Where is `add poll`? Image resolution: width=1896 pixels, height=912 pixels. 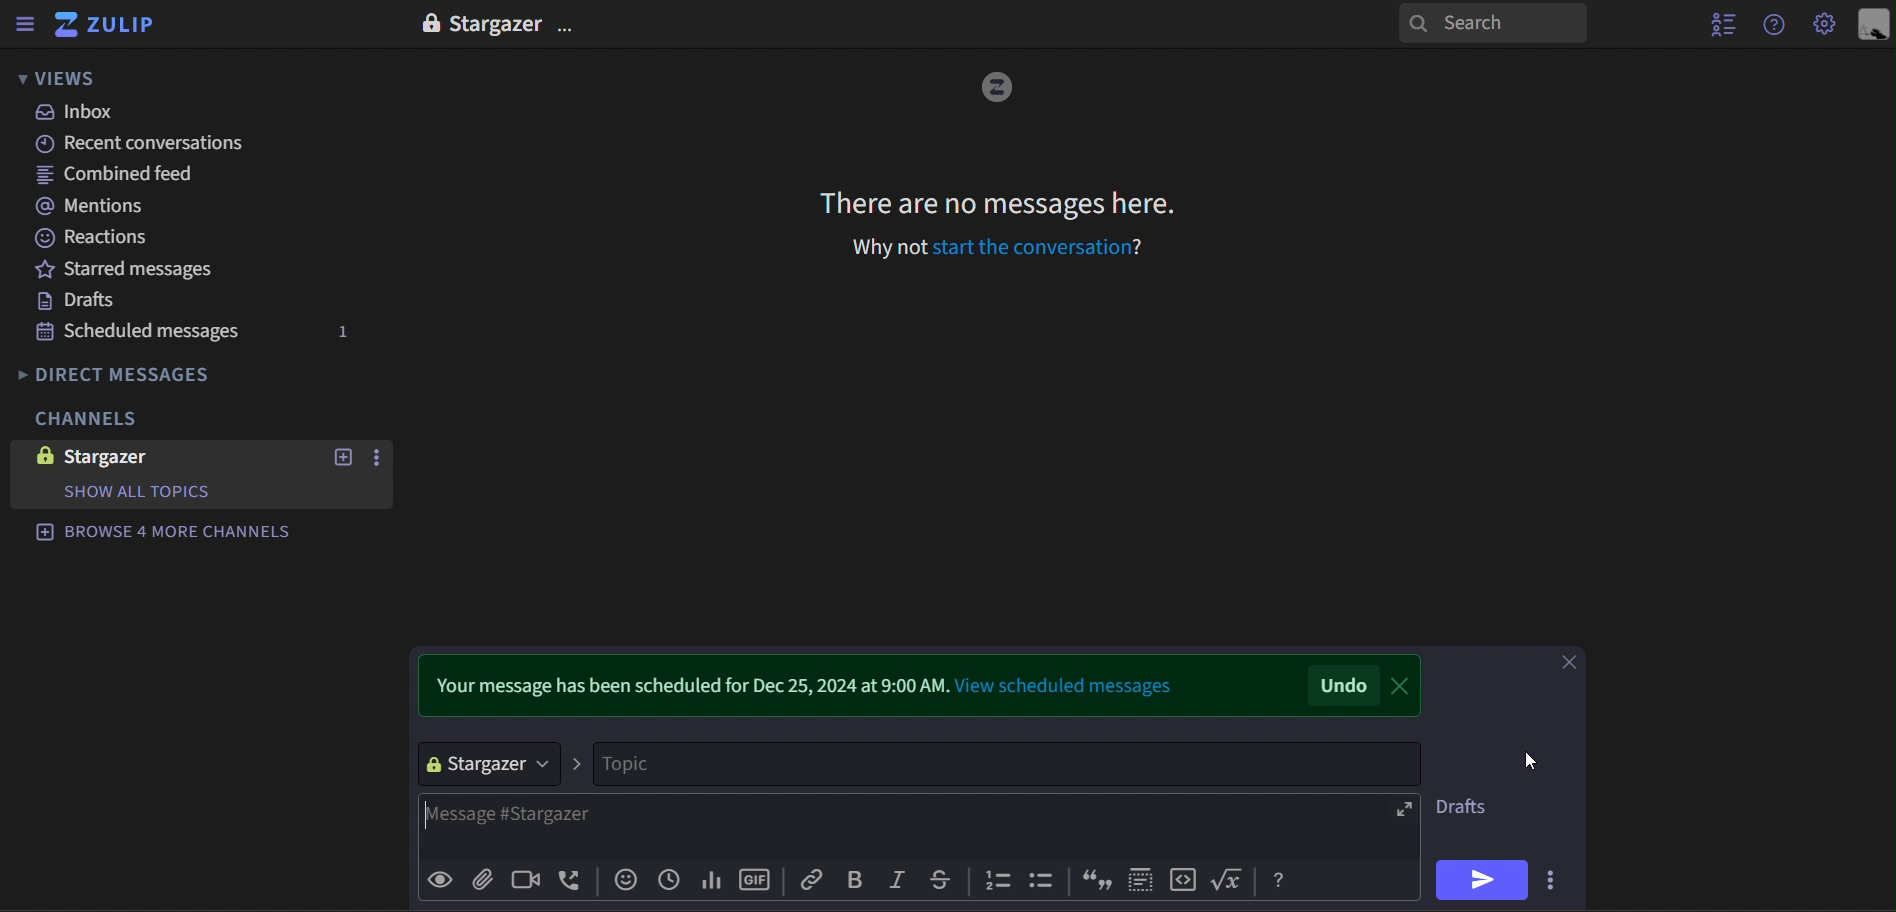 add poll is located at coordinates (713, 883).